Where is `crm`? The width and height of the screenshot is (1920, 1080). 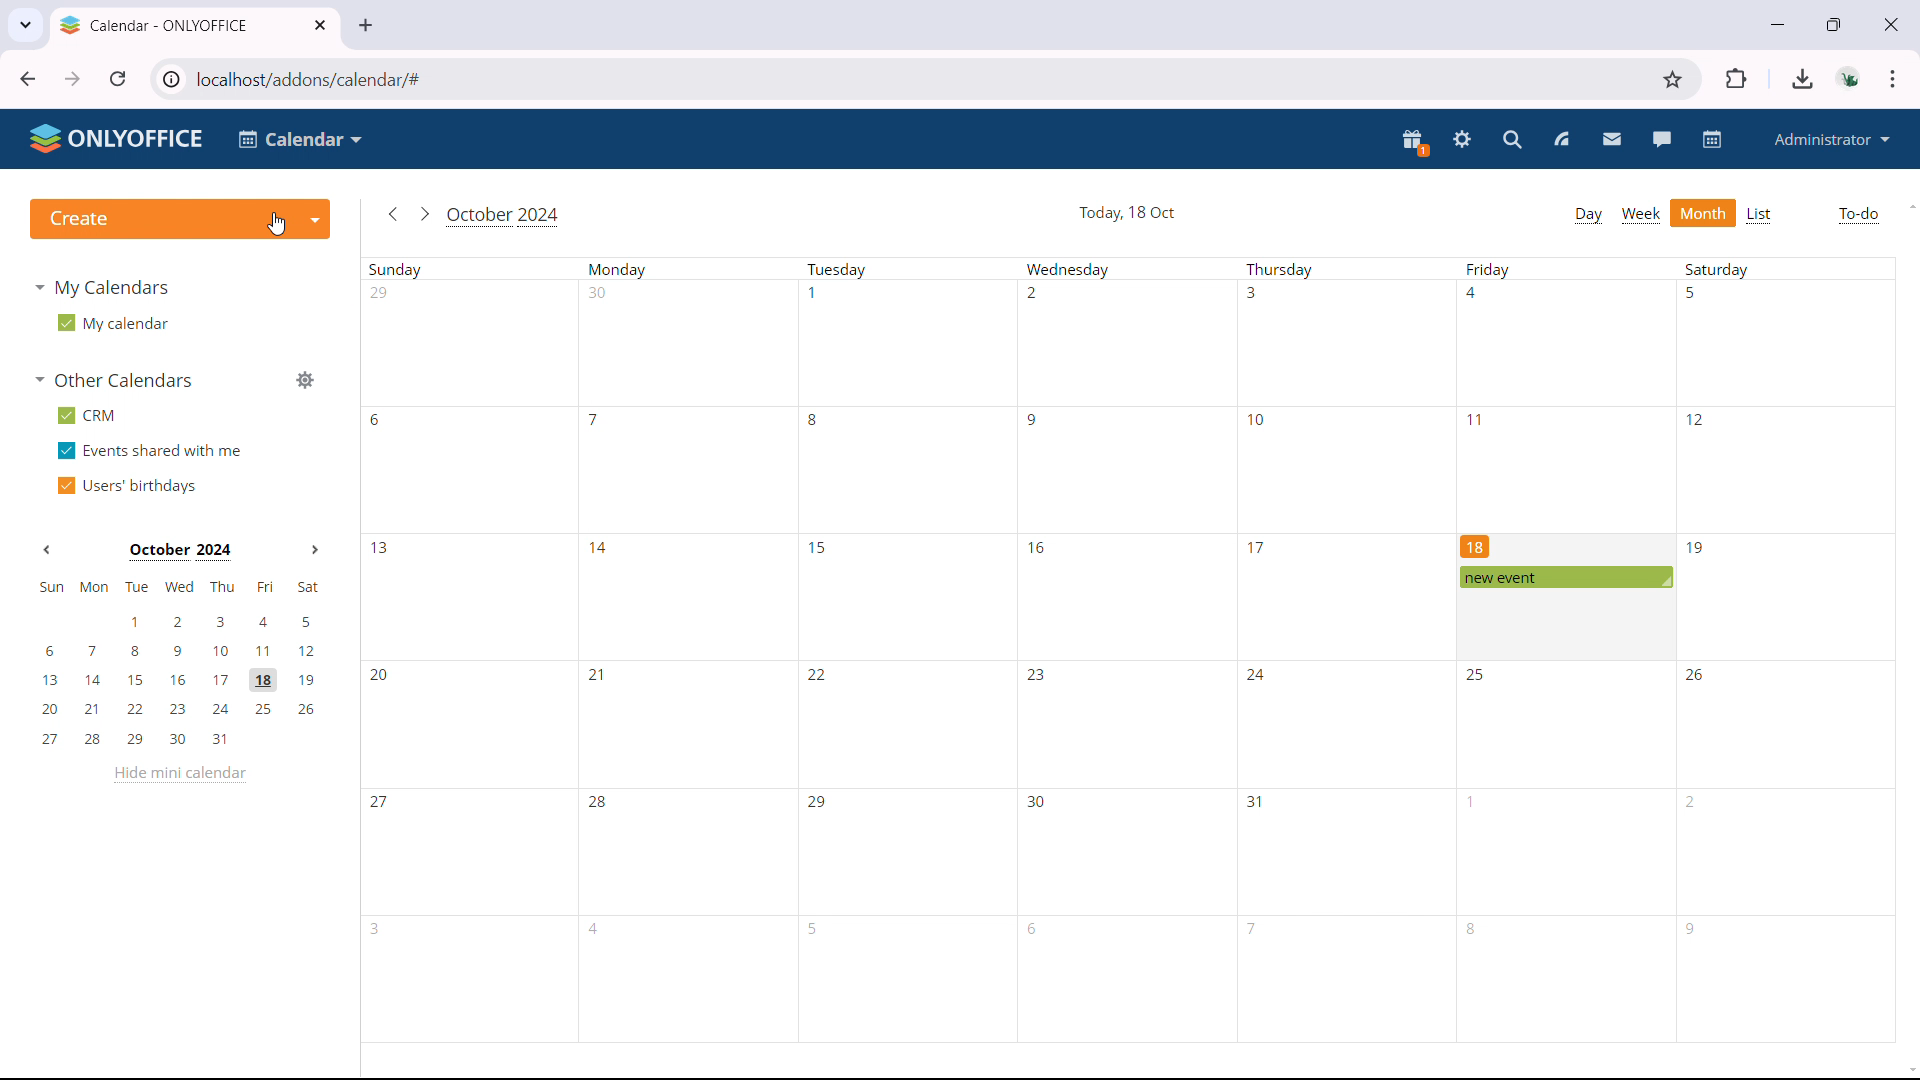
crm is located at coordinates (87, 416).